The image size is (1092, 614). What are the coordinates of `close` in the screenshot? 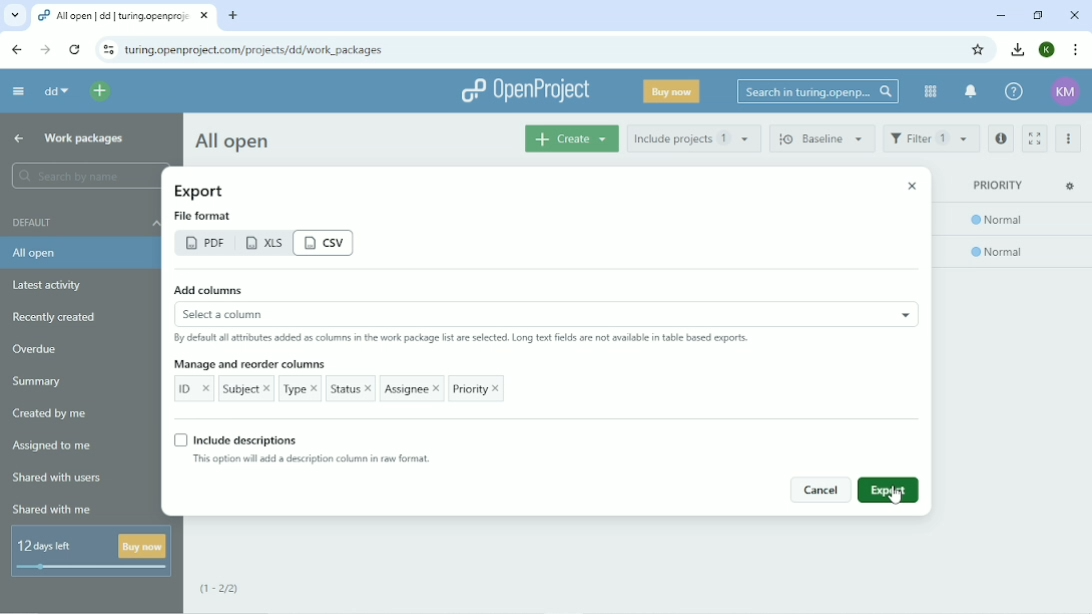 It's located at (915, 182).